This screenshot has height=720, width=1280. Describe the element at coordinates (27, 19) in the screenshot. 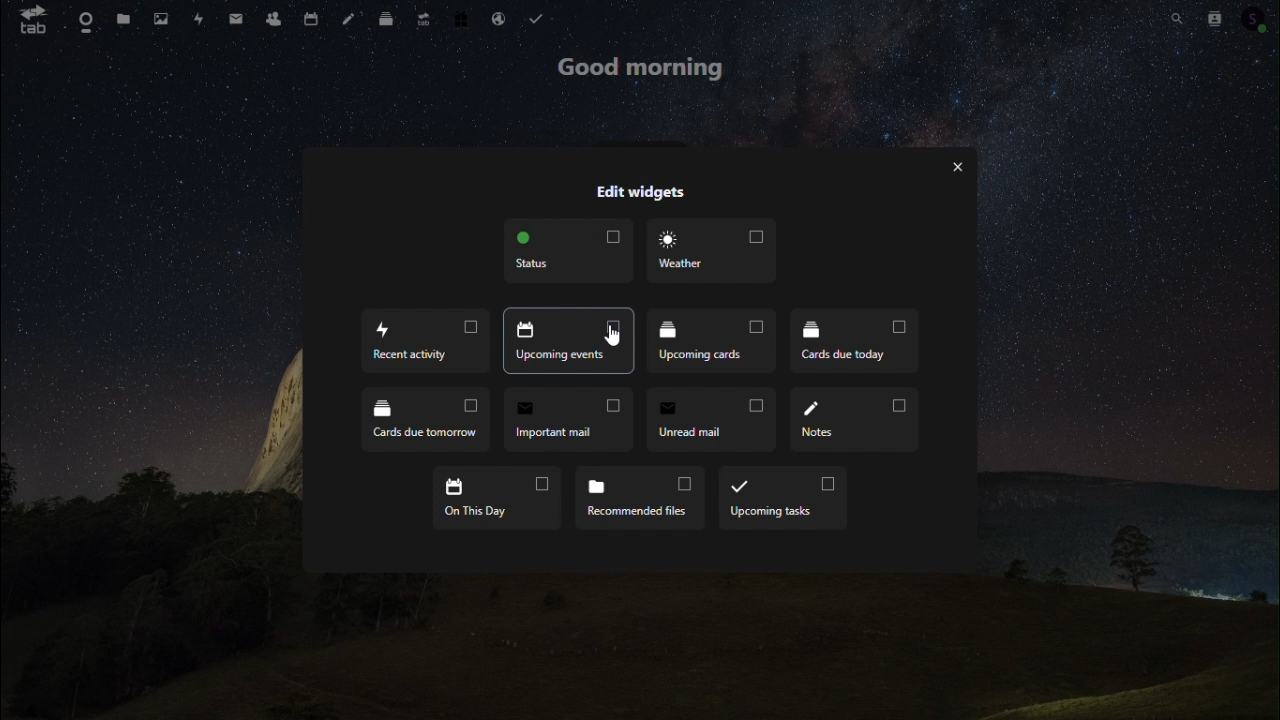

I see `tab` at that location.